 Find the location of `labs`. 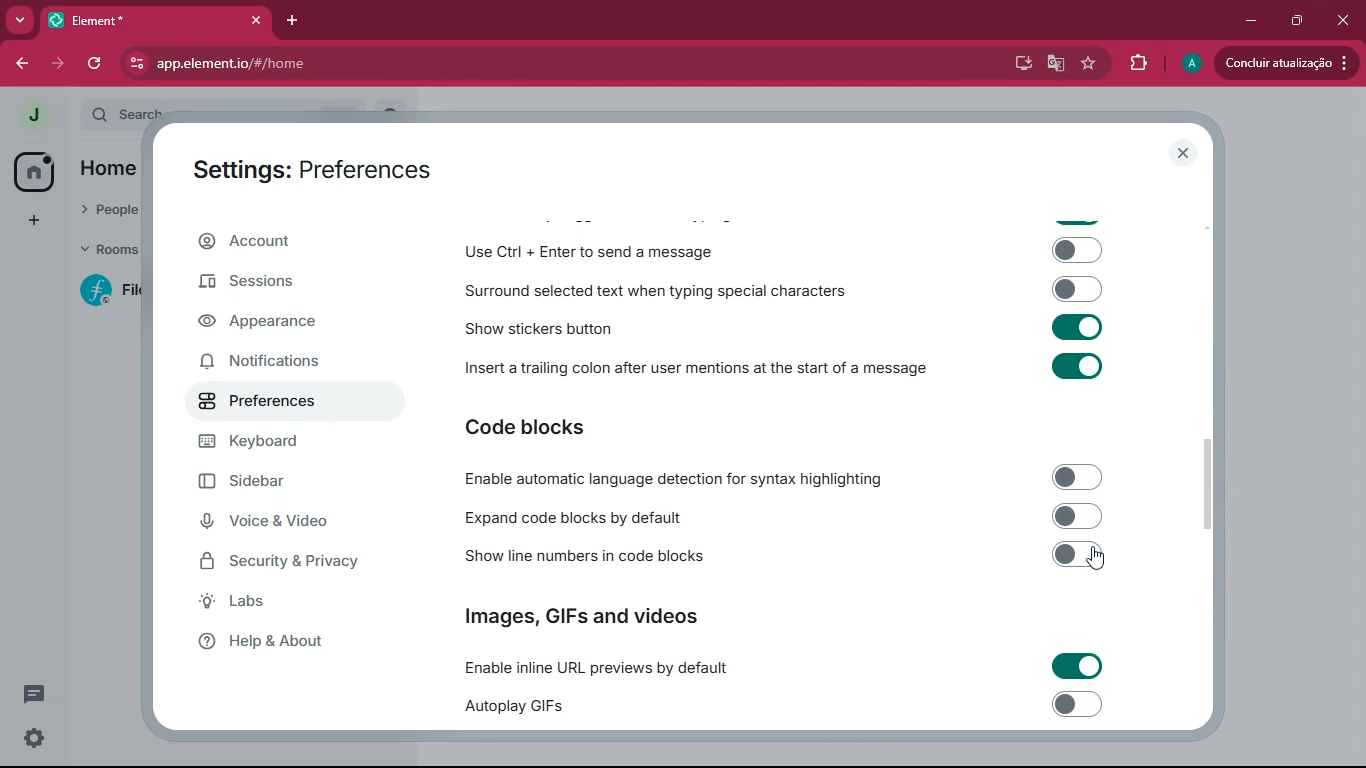

labs is located at coordinates (276, 602).